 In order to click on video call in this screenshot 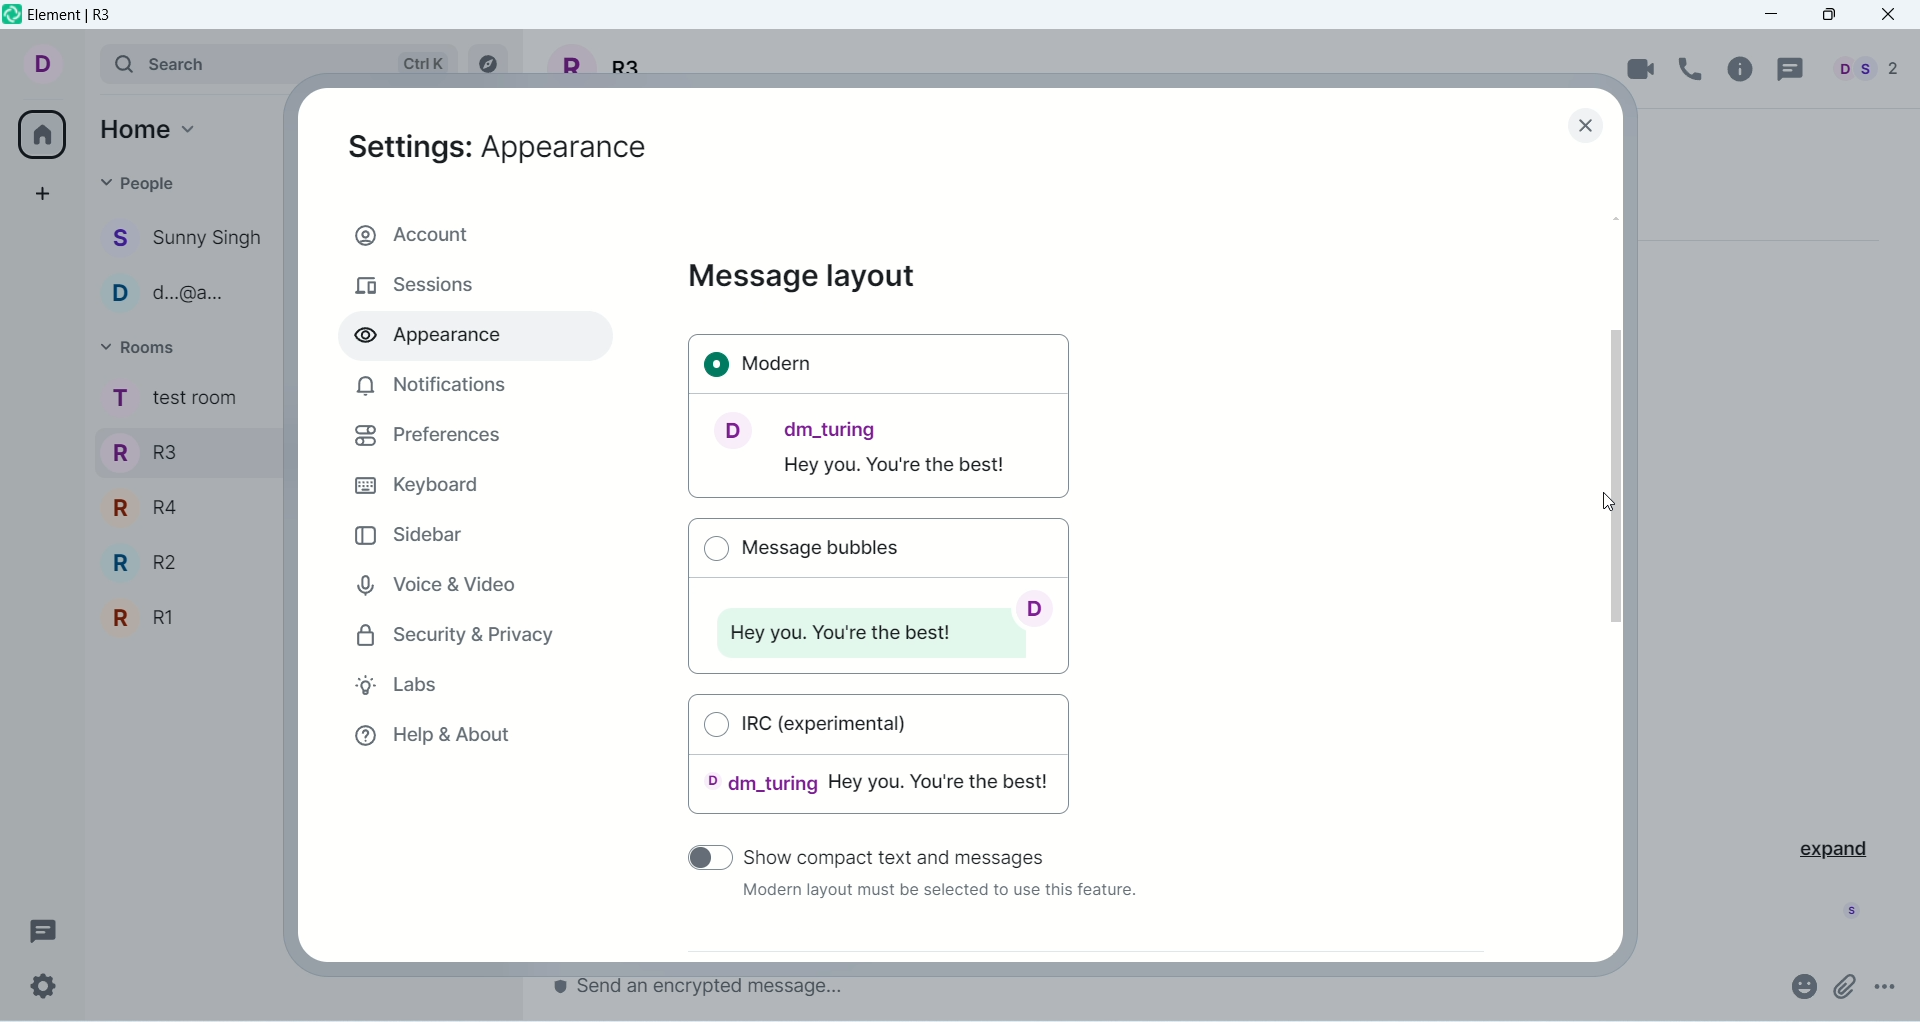, I will do `click(1642, 68)`.